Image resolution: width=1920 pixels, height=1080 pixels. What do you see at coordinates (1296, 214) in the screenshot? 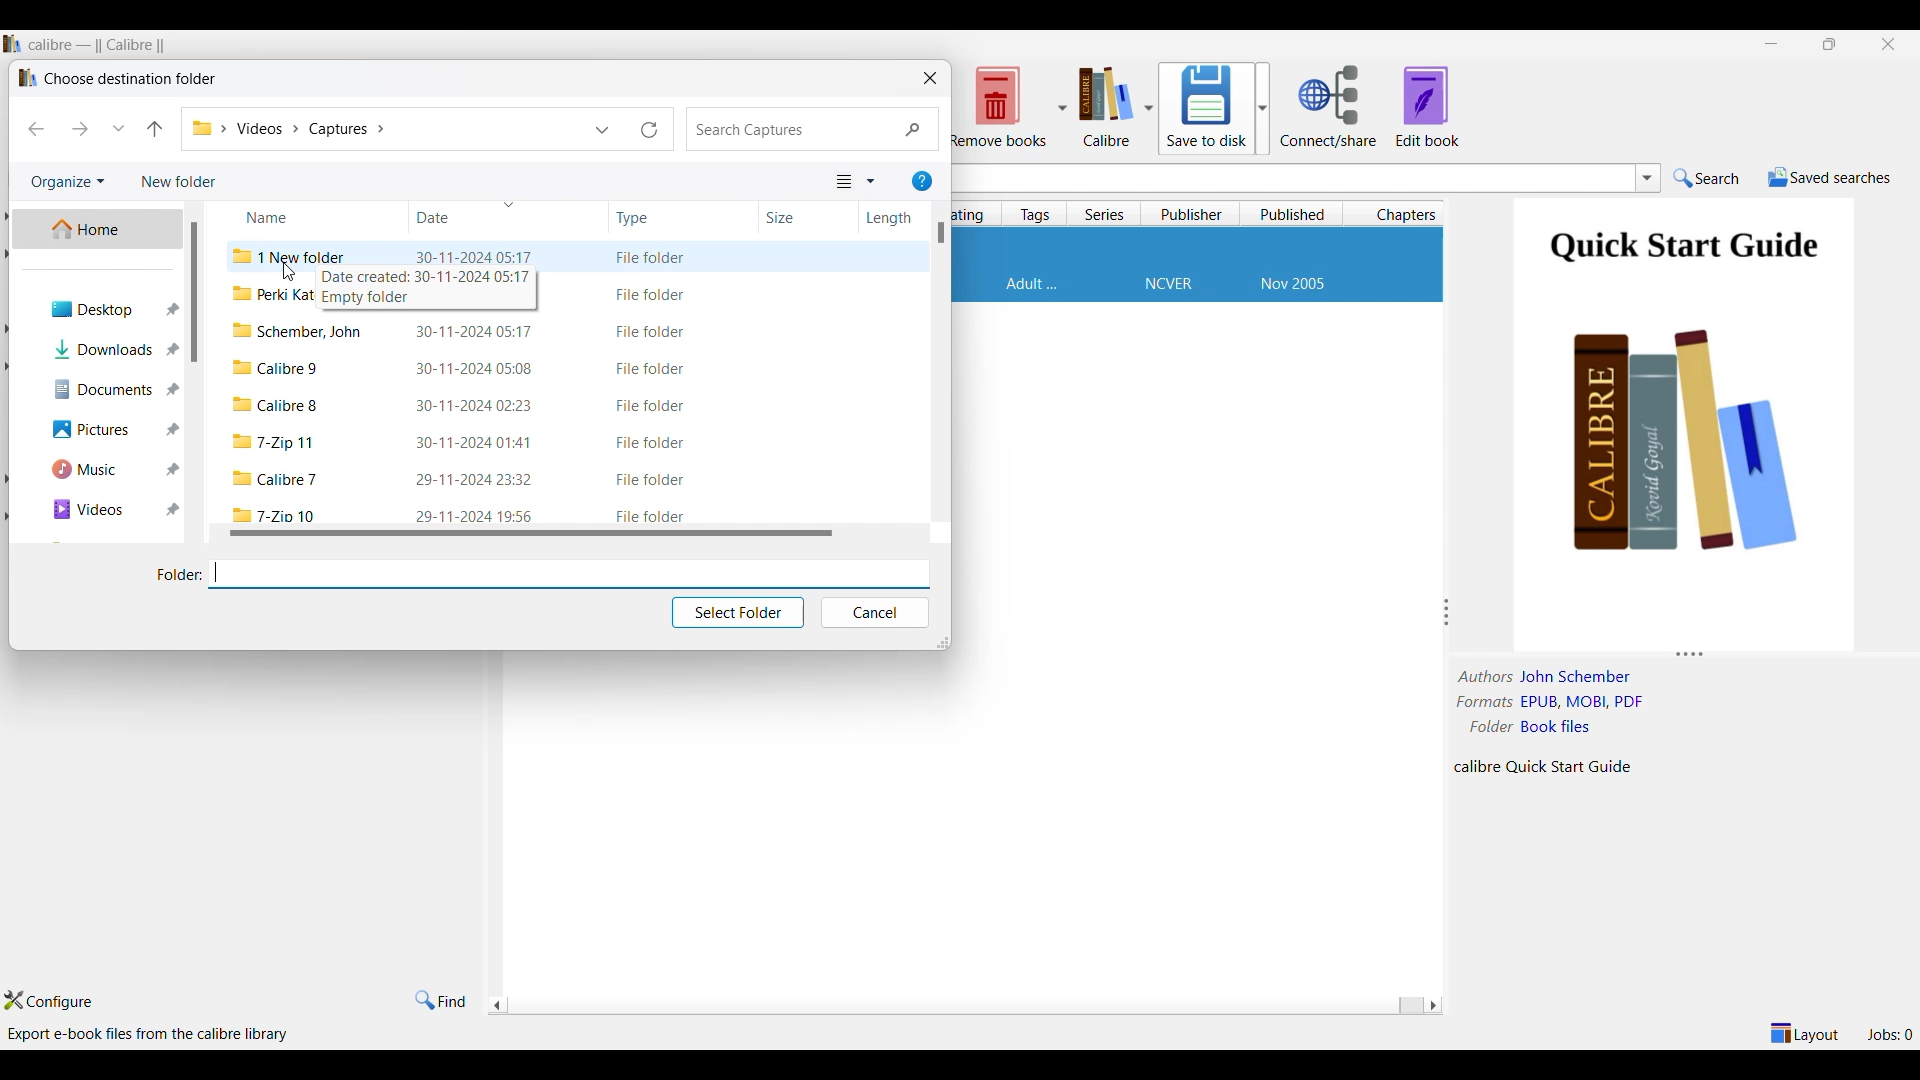
I see `Published column` at bounding box center [1296, 214].